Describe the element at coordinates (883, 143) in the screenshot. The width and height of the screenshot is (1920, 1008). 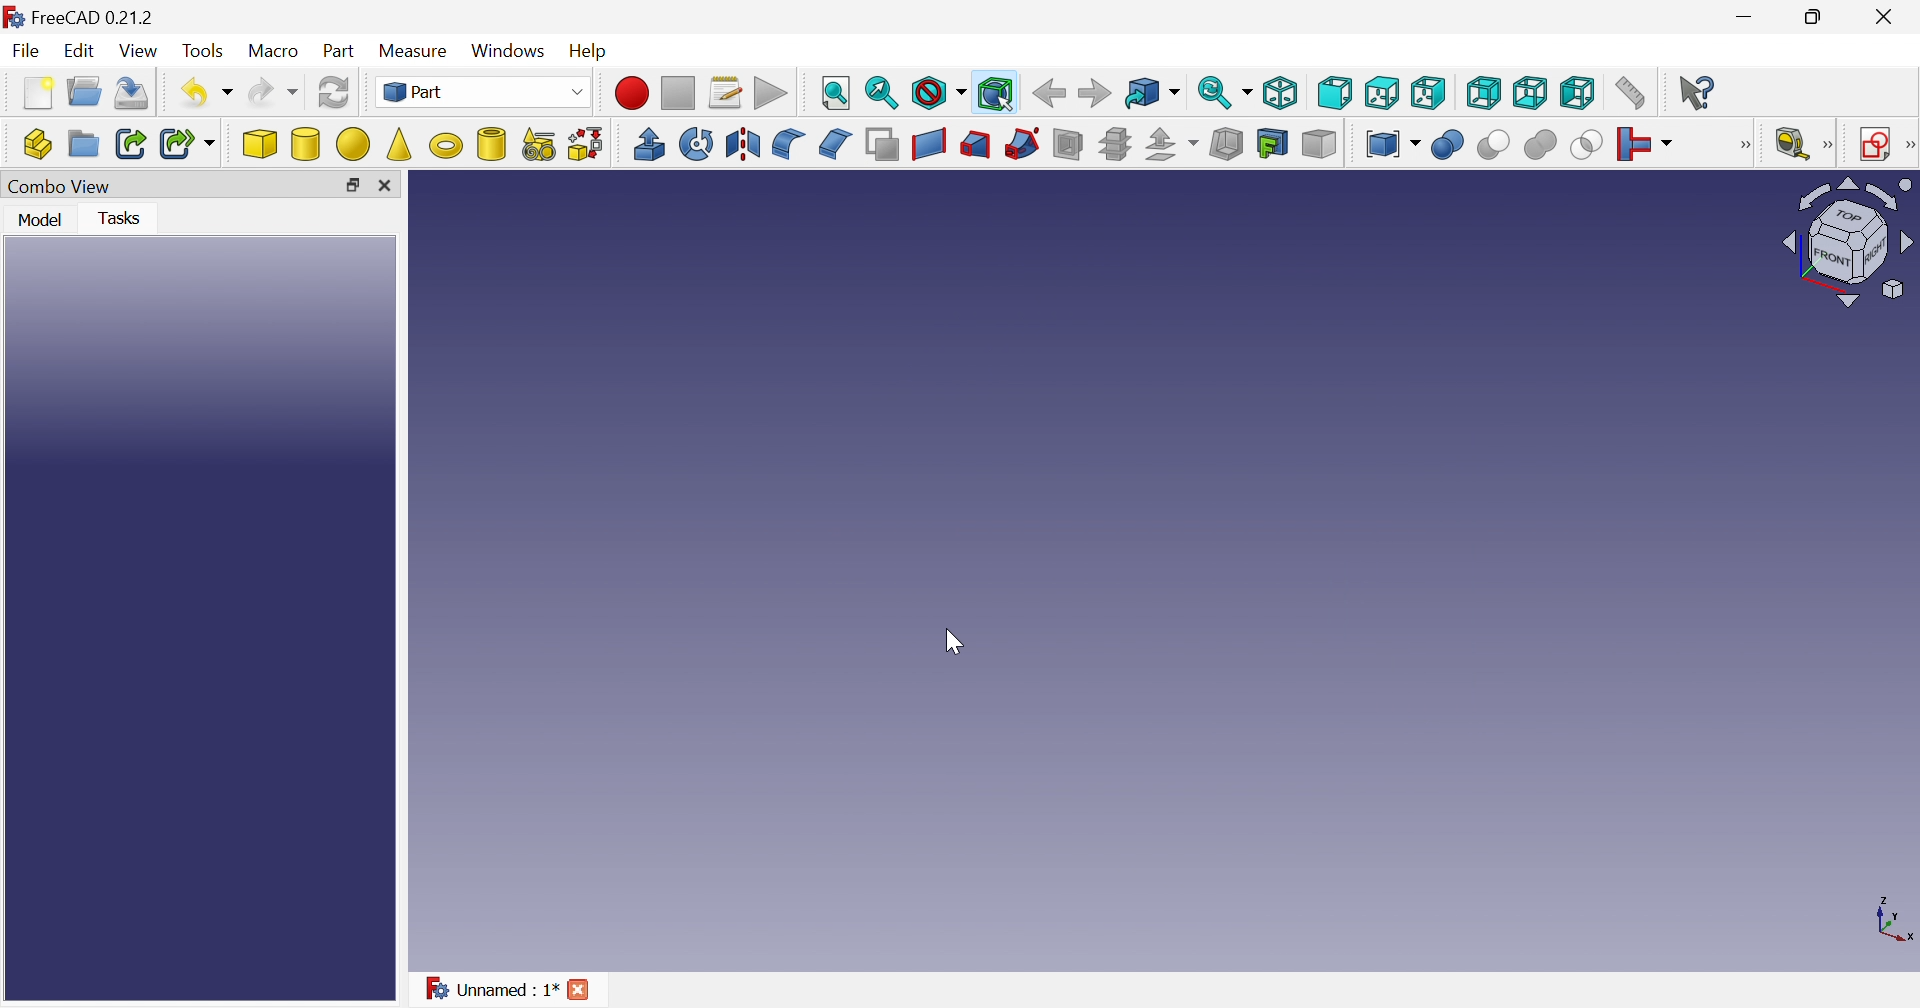
I see `Make face from wires` at that location.